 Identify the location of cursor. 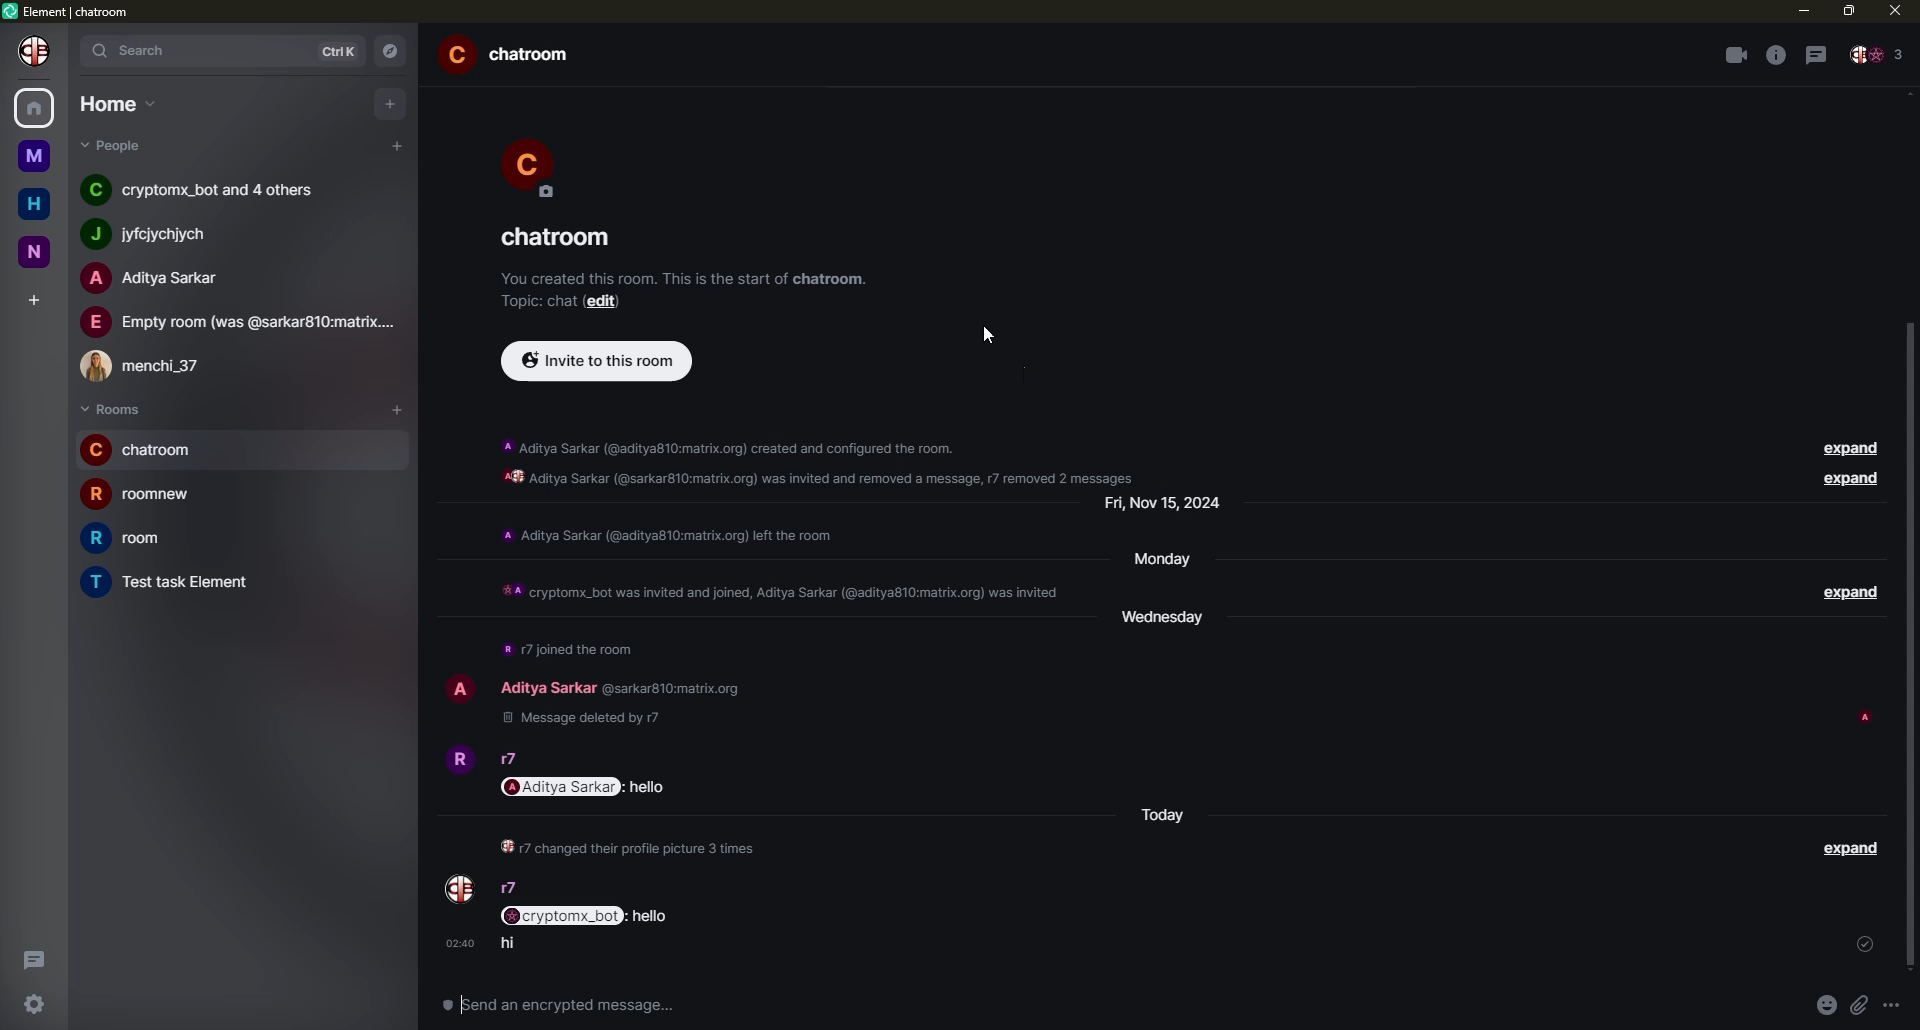
(986, 332).